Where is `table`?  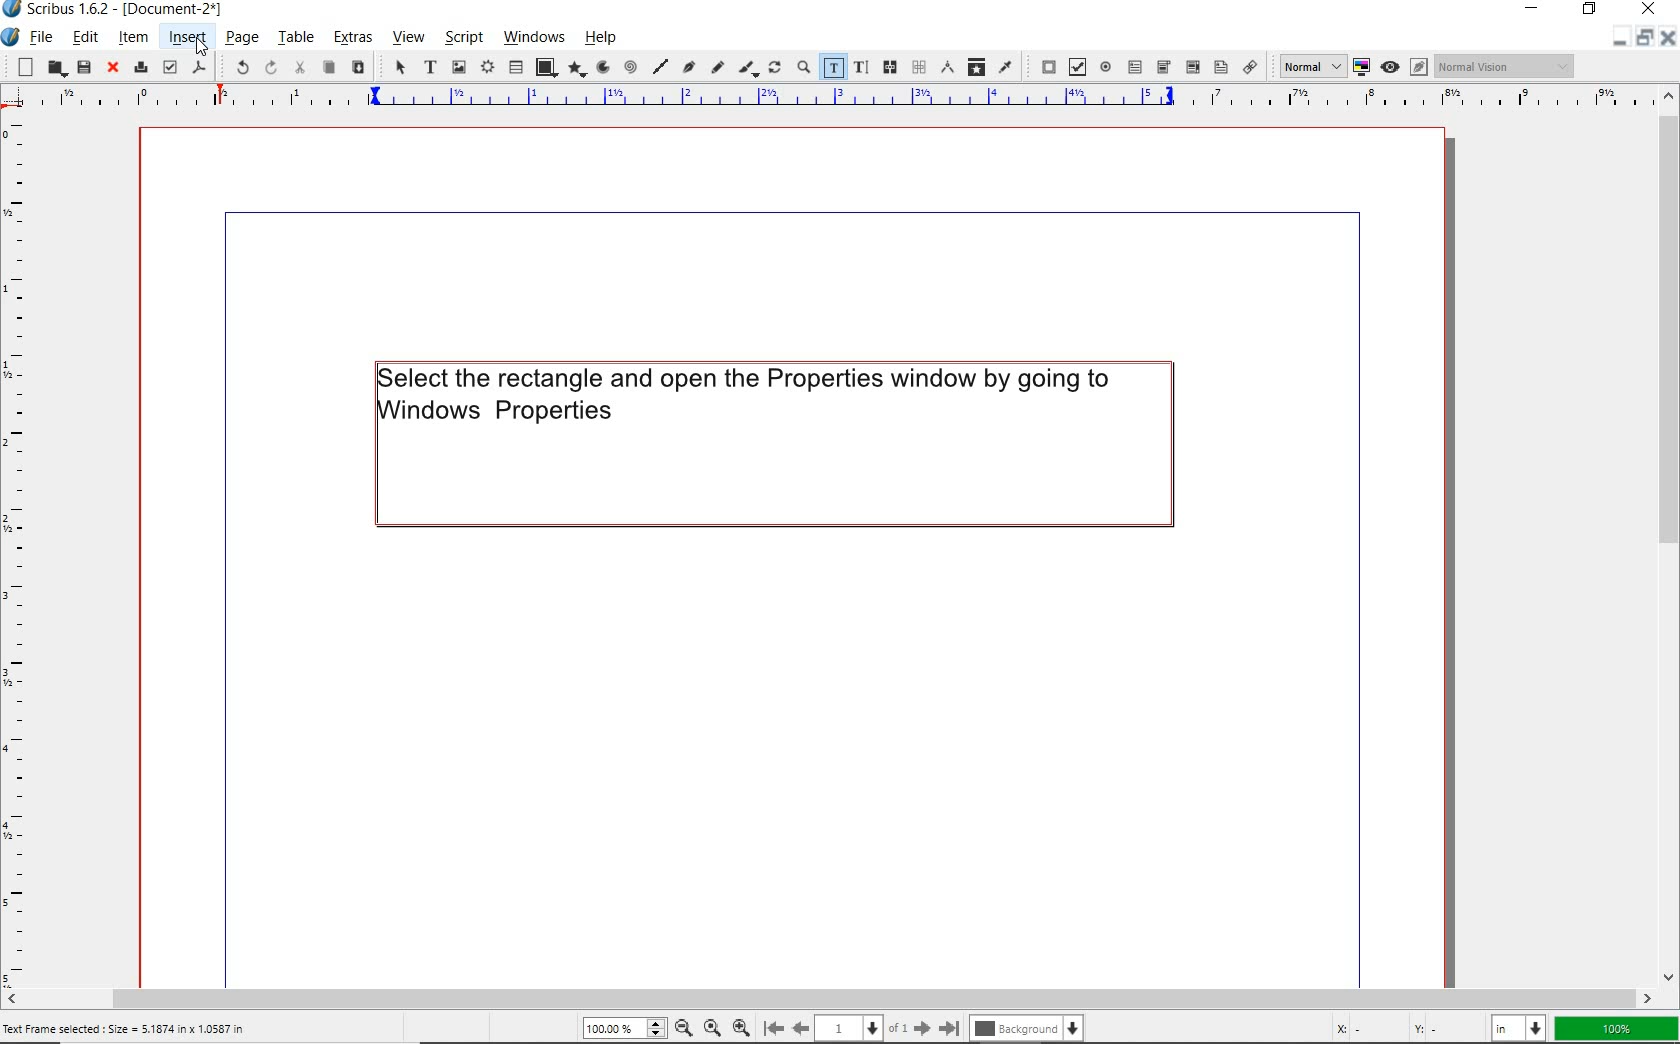 table is located at coordinates (295, 38).